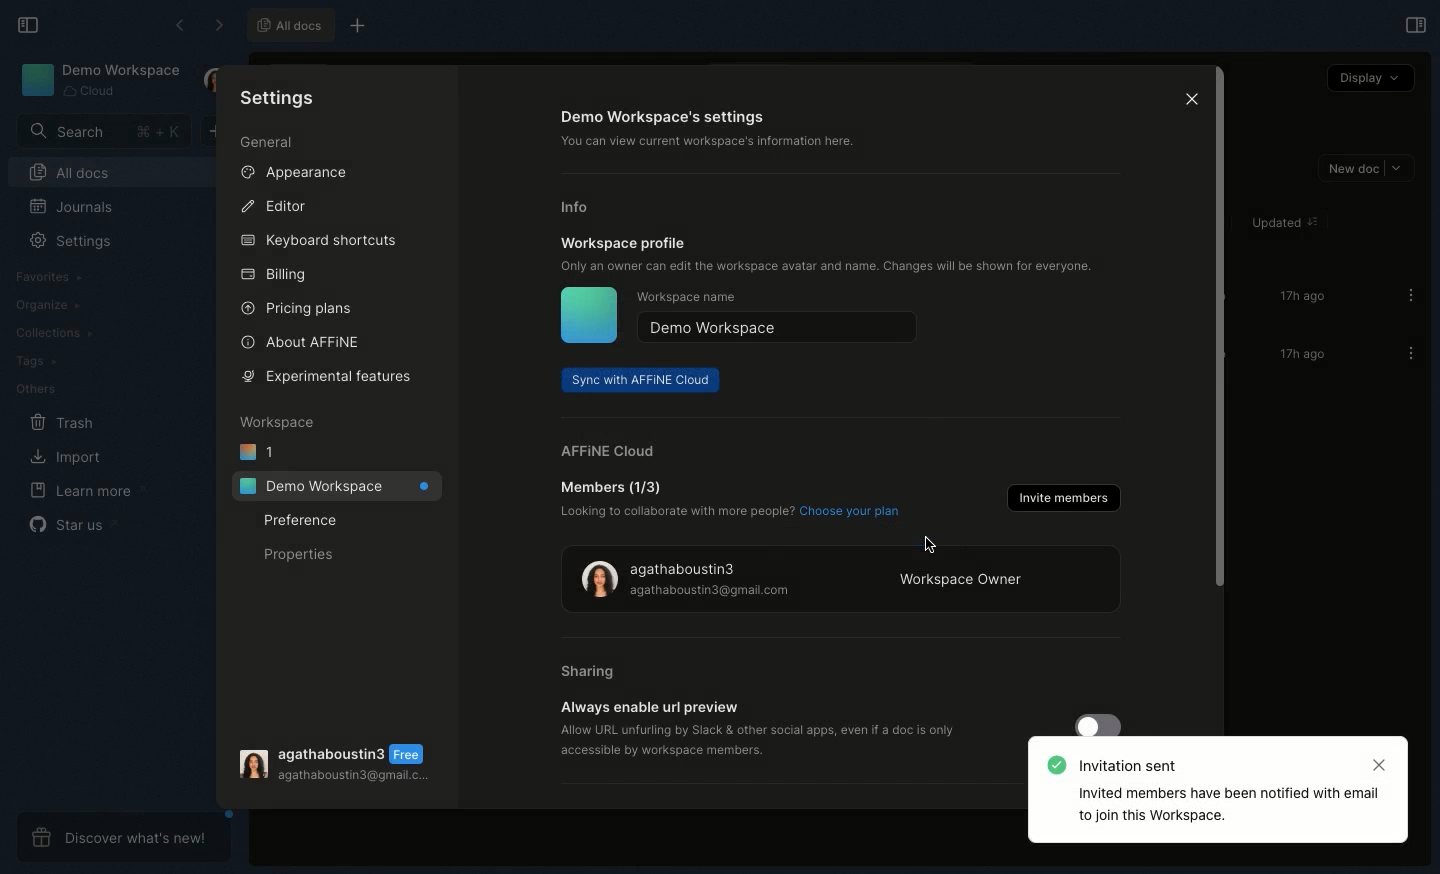  What do you see at coordinates (118, 172) in the screenshot?
I see `All docs` at bounding box center [118, 172].